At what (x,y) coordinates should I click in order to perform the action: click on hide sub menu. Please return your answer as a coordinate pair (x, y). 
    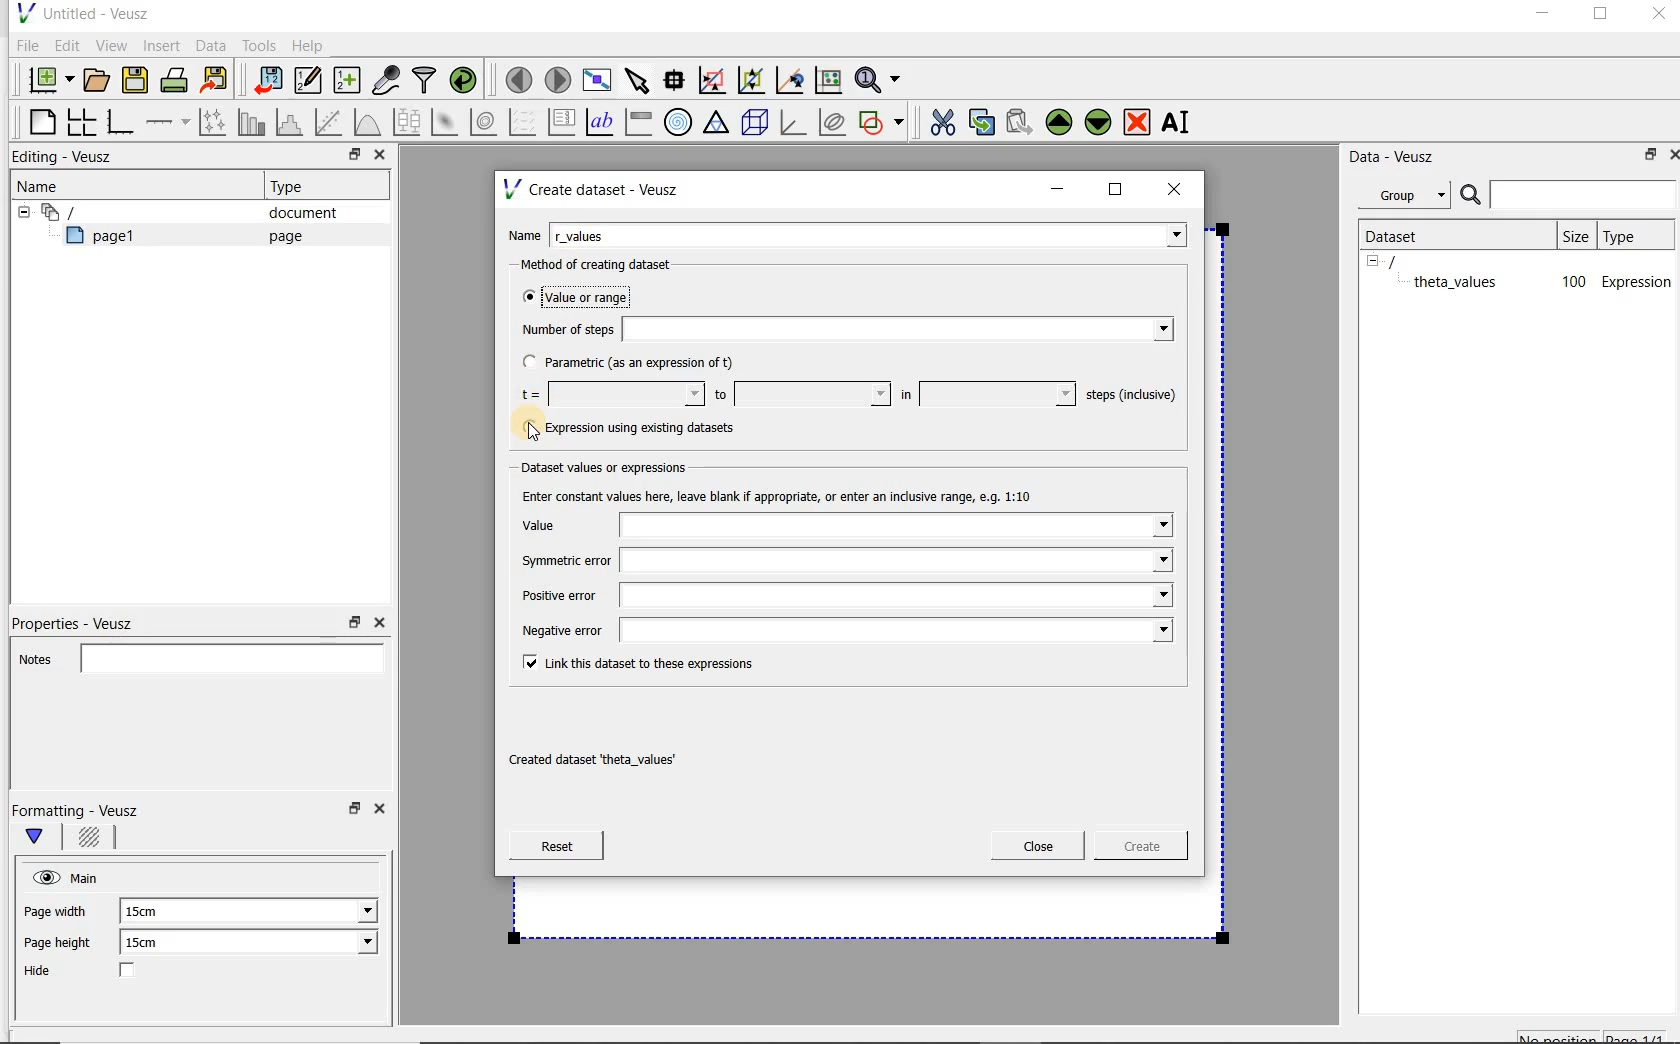
    Looking at the image, I should click on (1373, 260).